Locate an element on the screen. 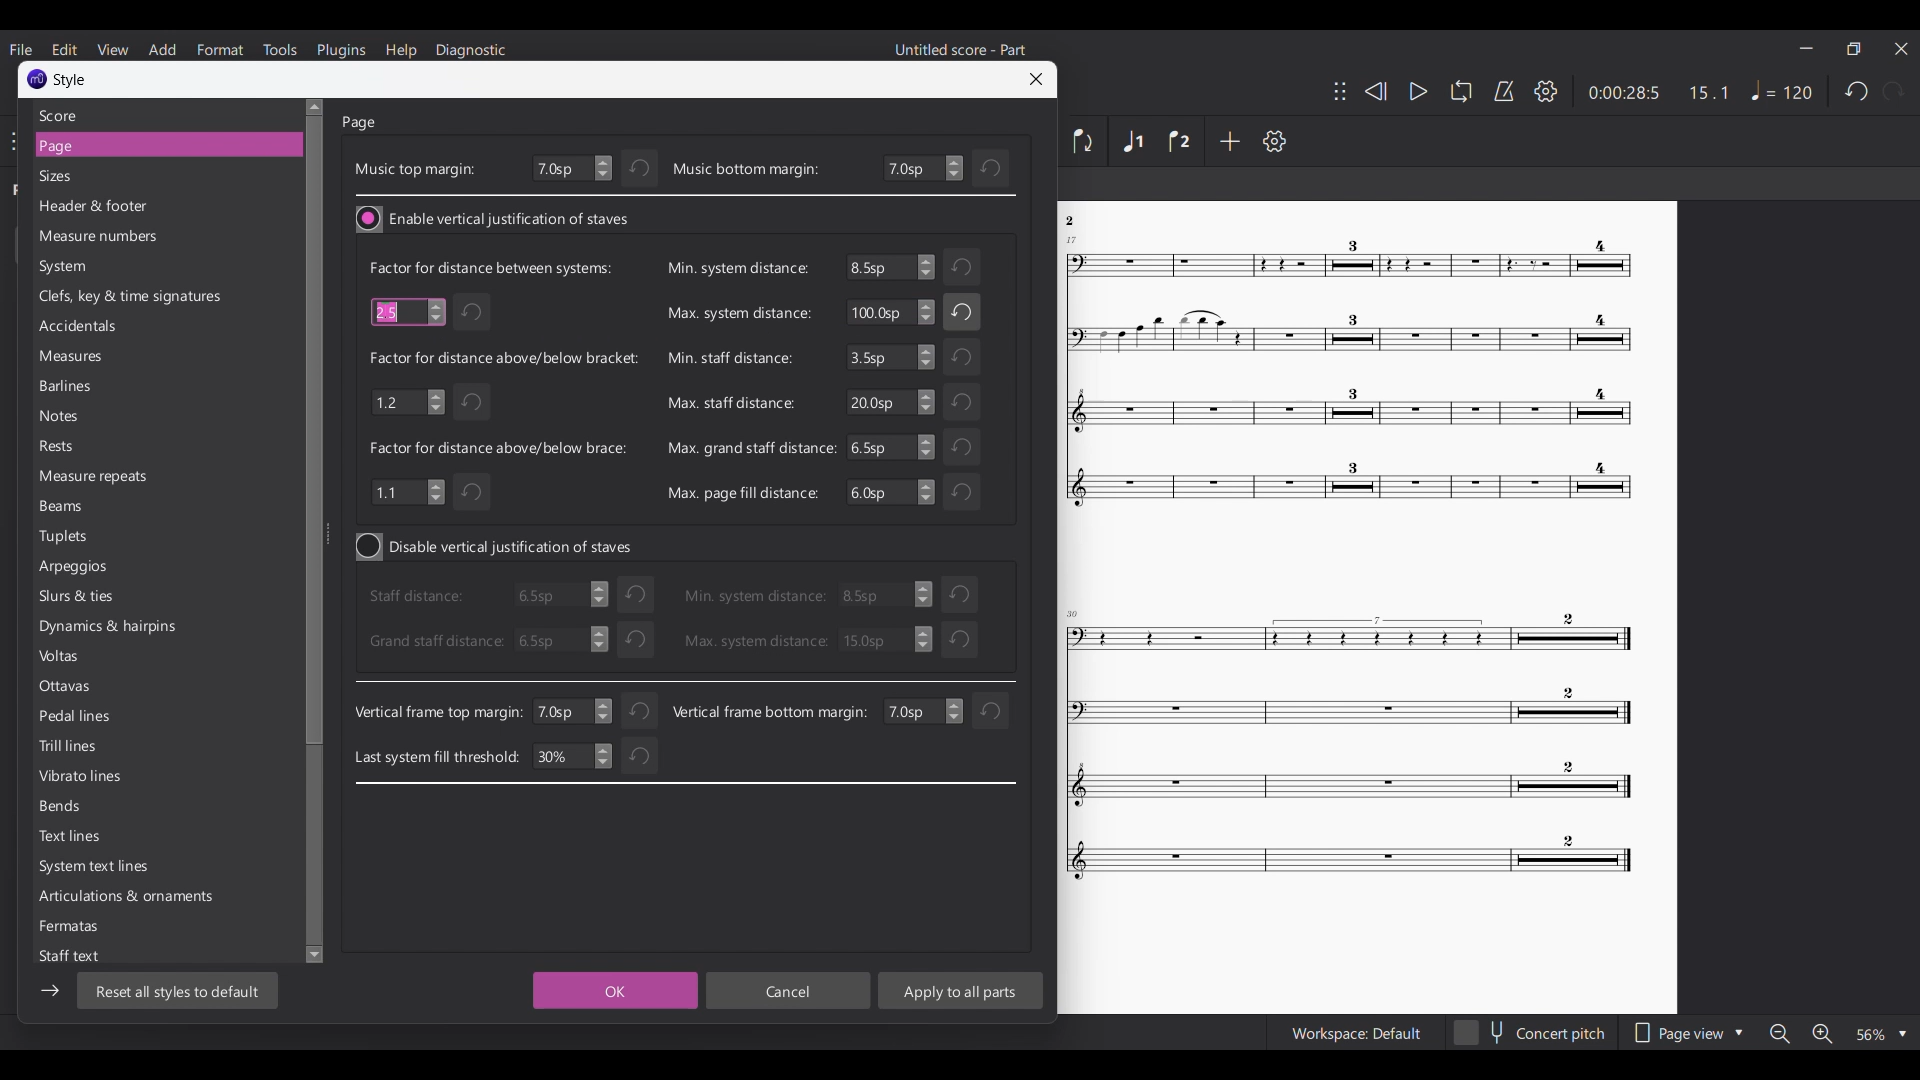  Close interface is located at coordinates (1901, 48).